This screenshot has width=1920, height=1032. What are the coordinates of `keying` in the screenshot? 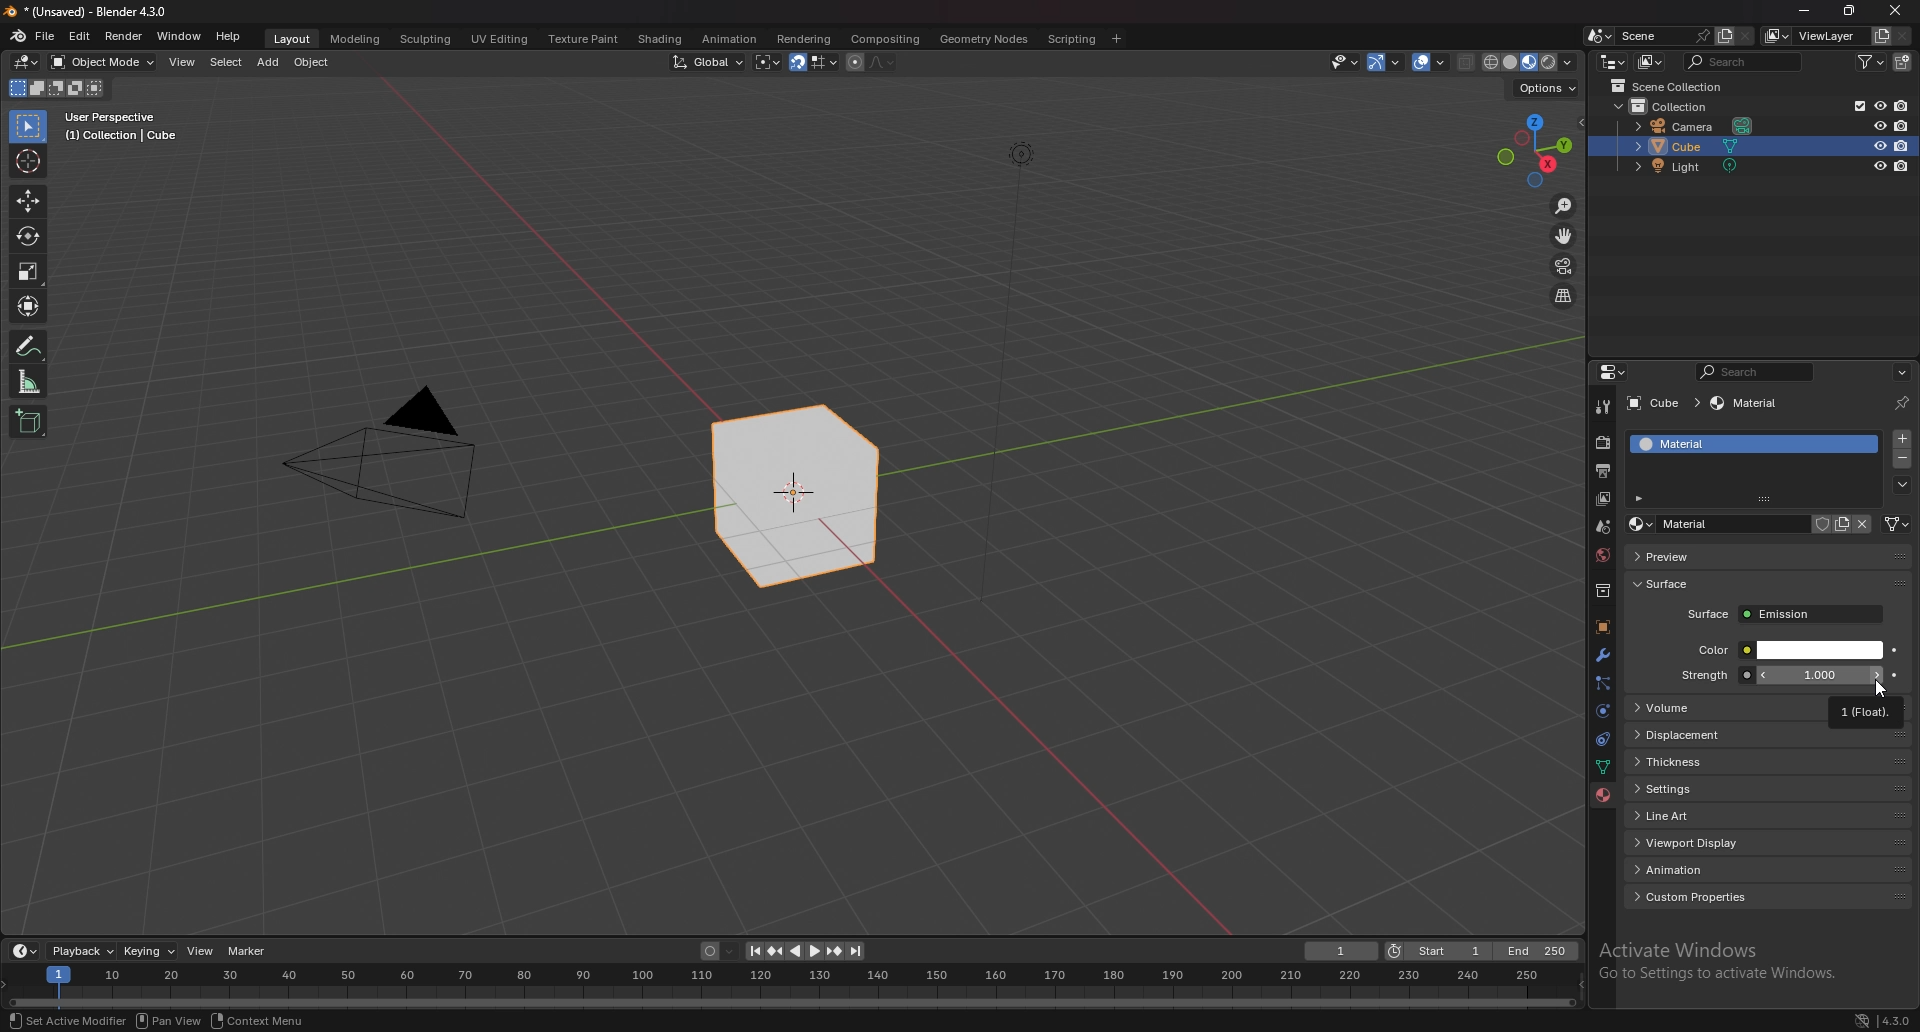 It's located at (150, 950).